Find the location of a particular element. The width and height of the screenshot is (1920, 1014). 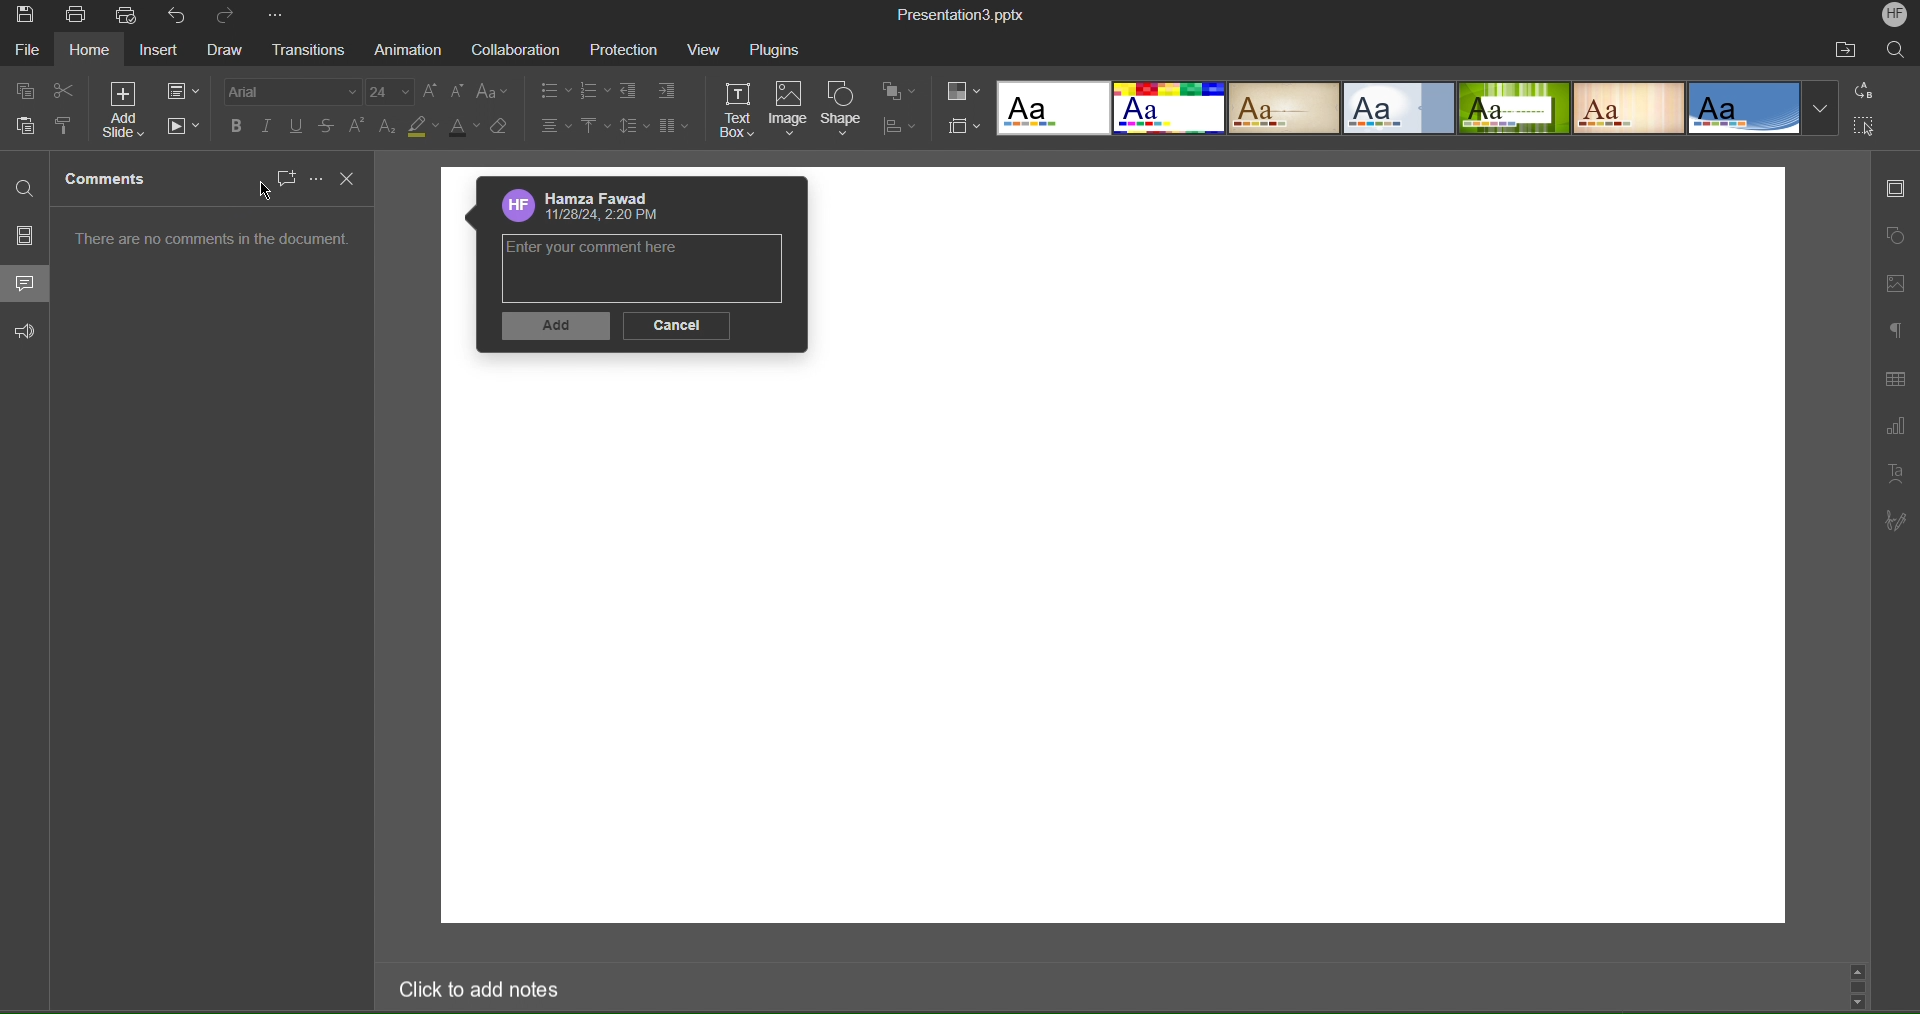

Account is located at coordinates (1892, 17).